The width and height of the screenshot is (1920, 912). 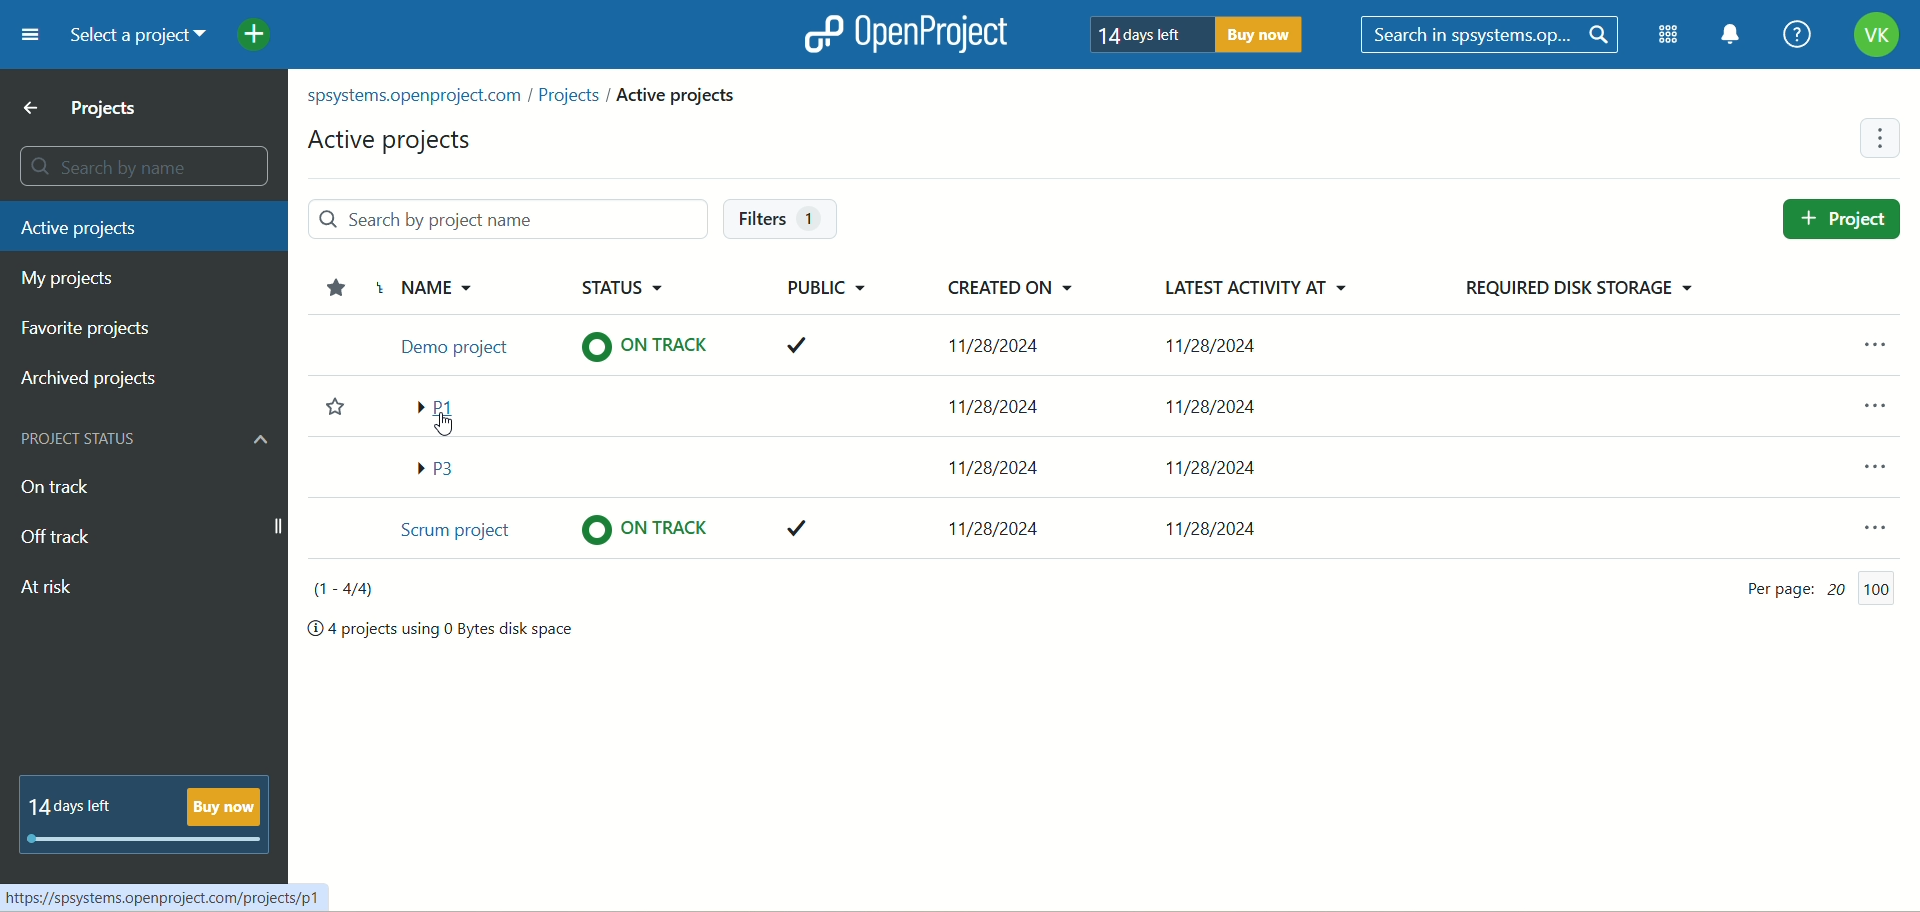 What do you see at coordinates (639, 279) in the screenshot?
I see `status` at bounding box center [639, 279].